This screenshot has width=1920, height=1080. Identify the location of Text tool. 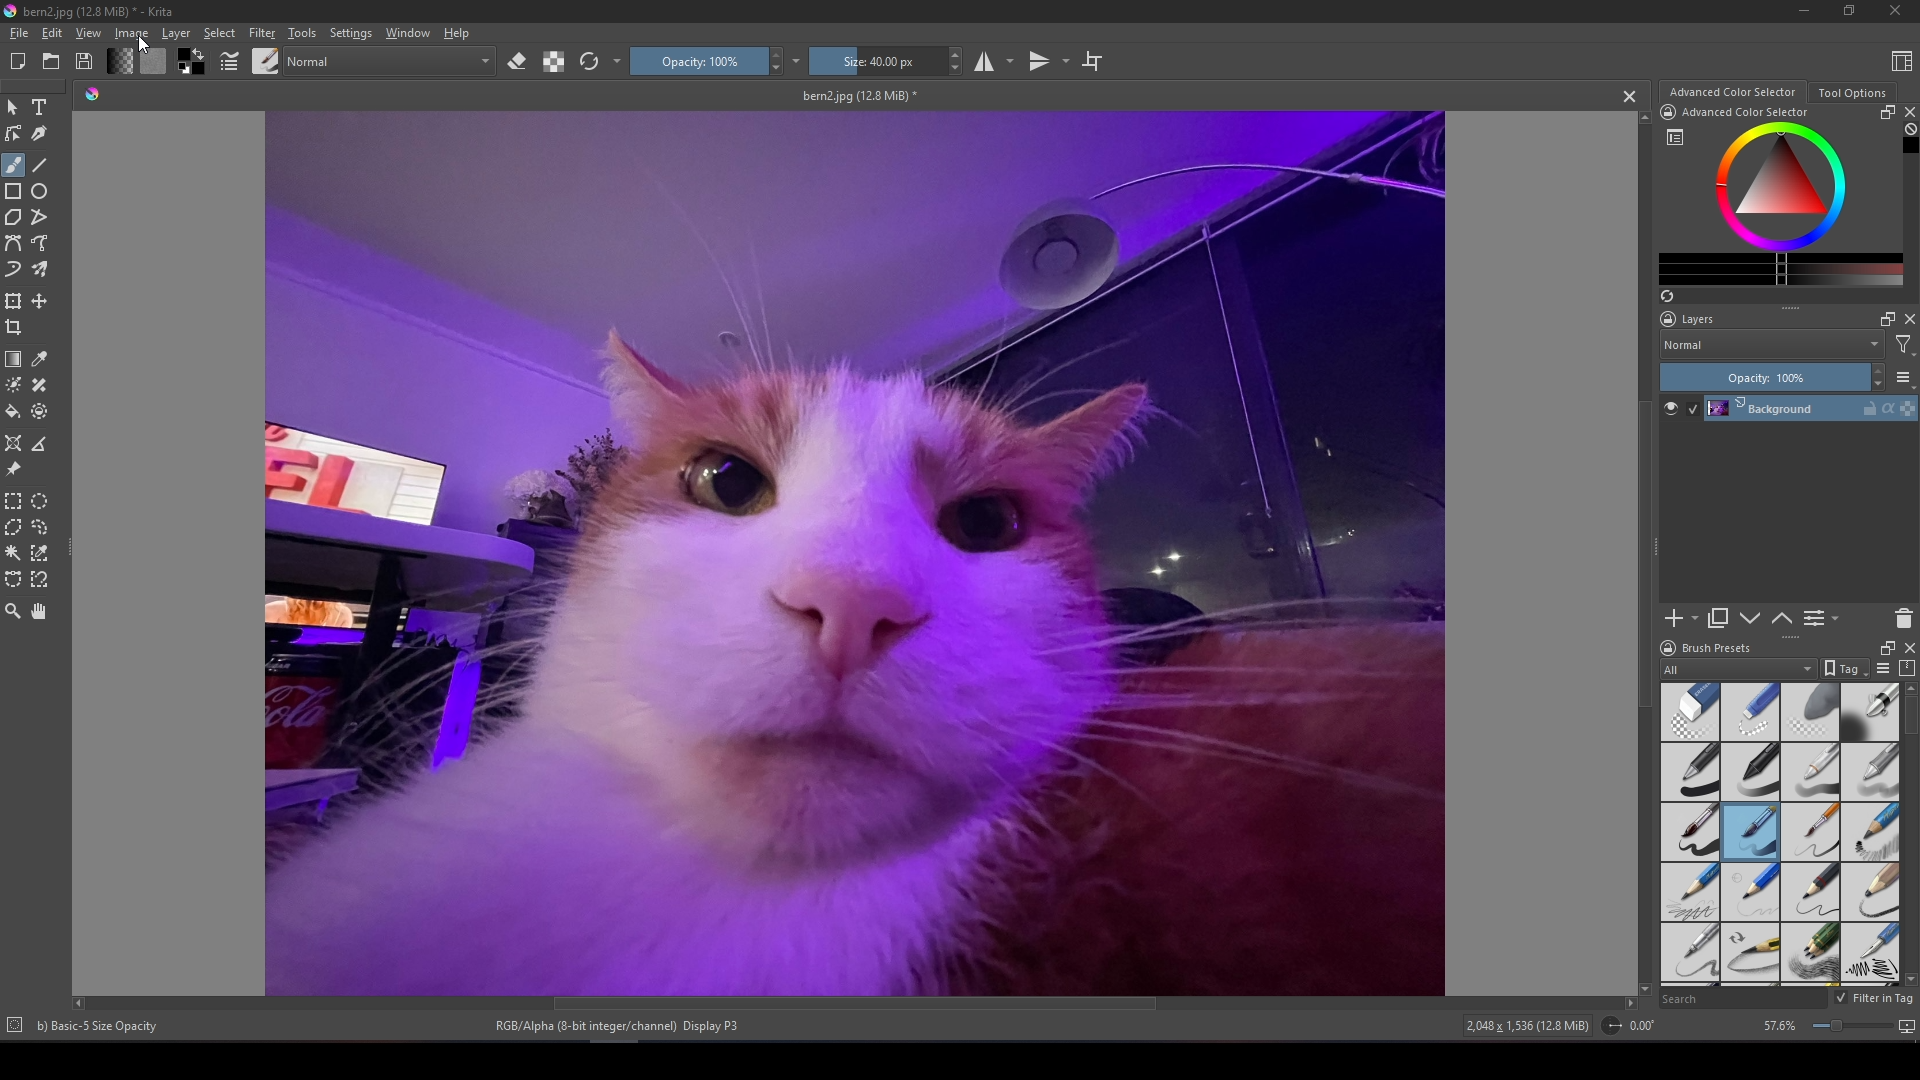
(40, 108).